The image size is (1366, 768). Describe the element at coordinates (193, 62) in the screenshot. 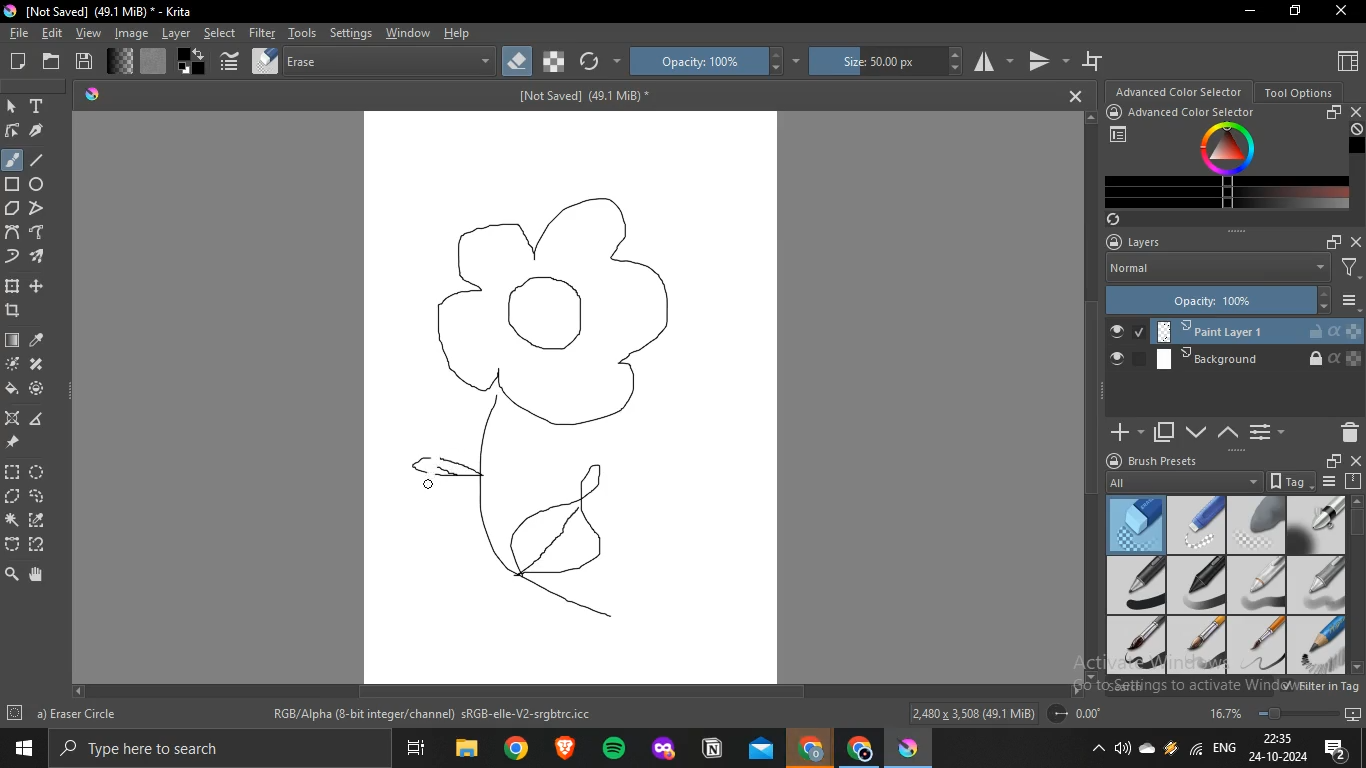

I see `swap foreground and background colors` at that location.